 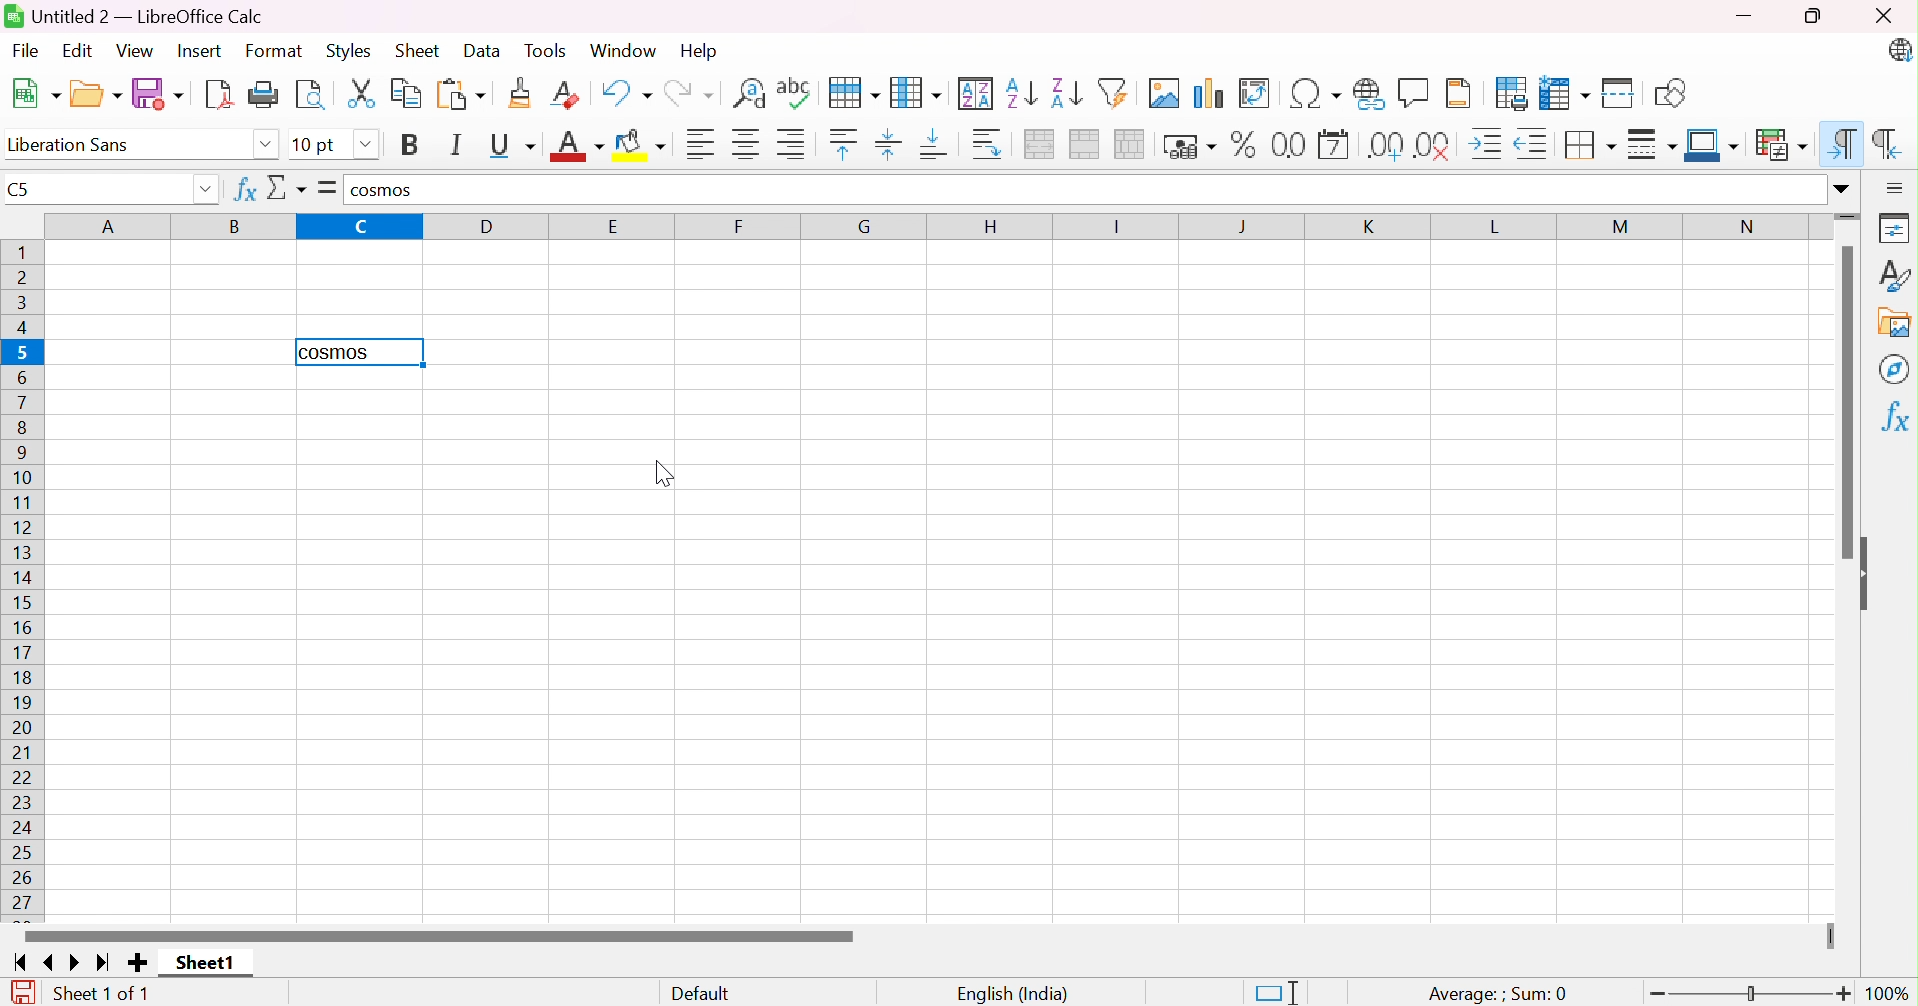 What do you see at coordinates (286, 188) in the screenshot?
I see `Select Function` at bounding box center [286, 188].